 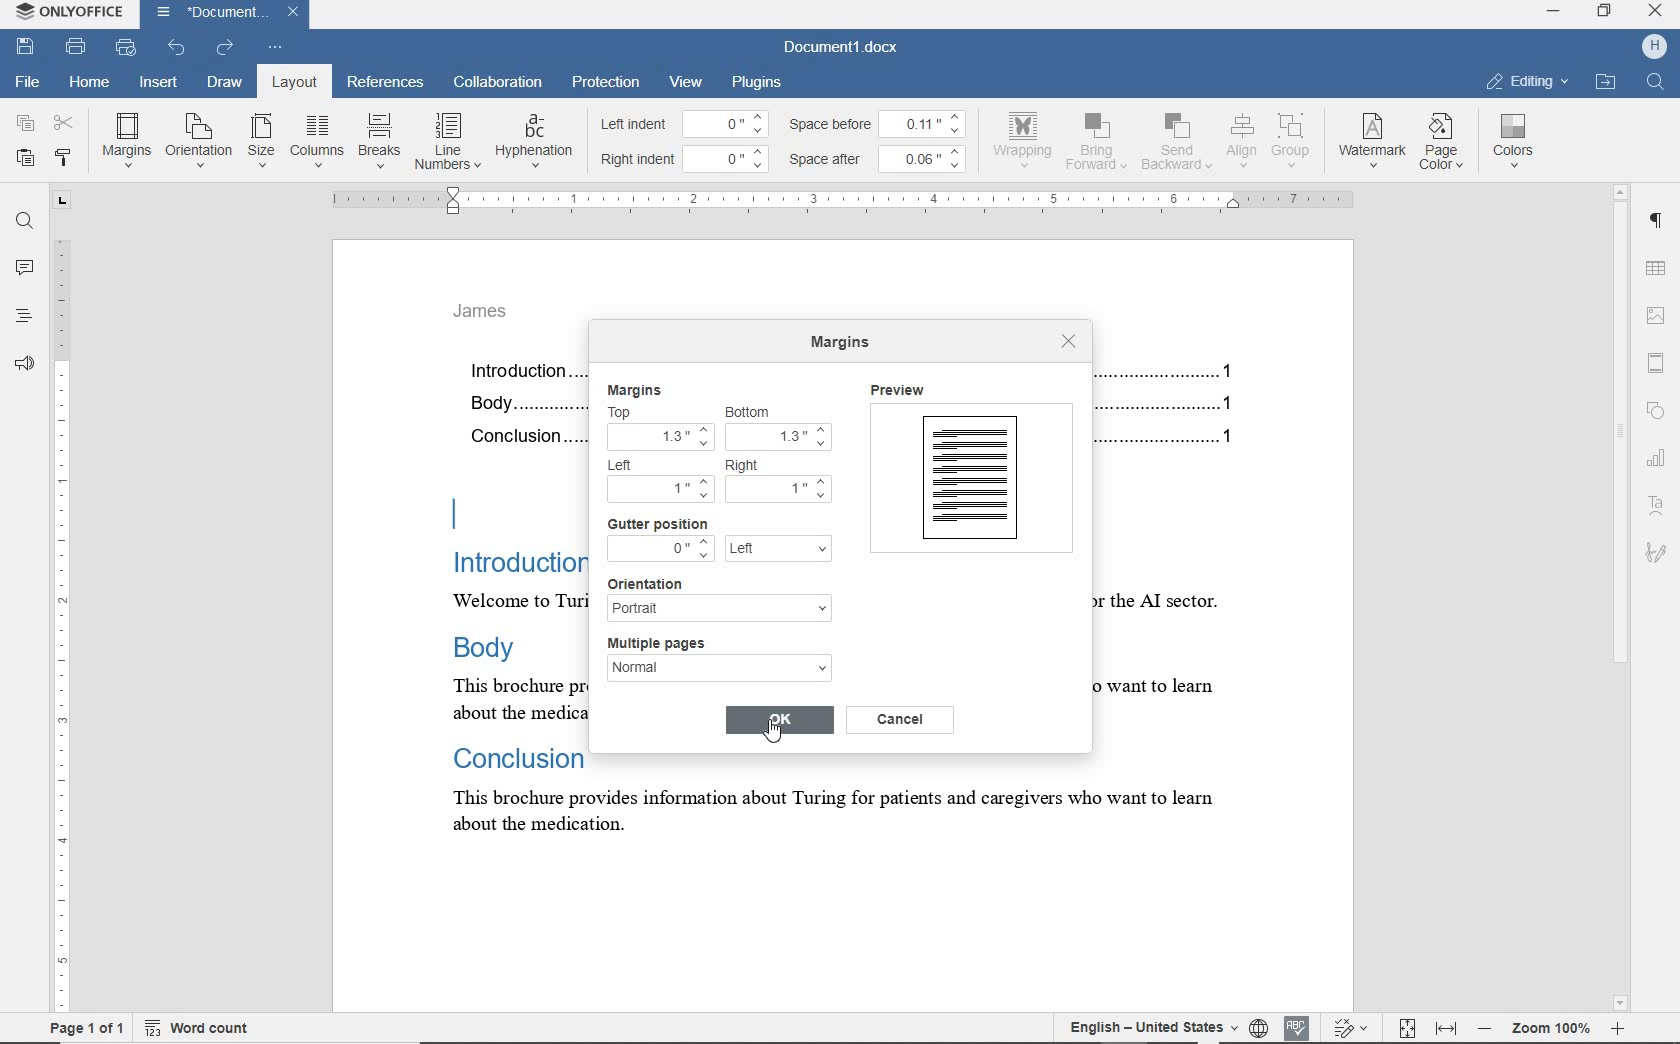 I want to click on header & footer, so click(x=1661, y=364).